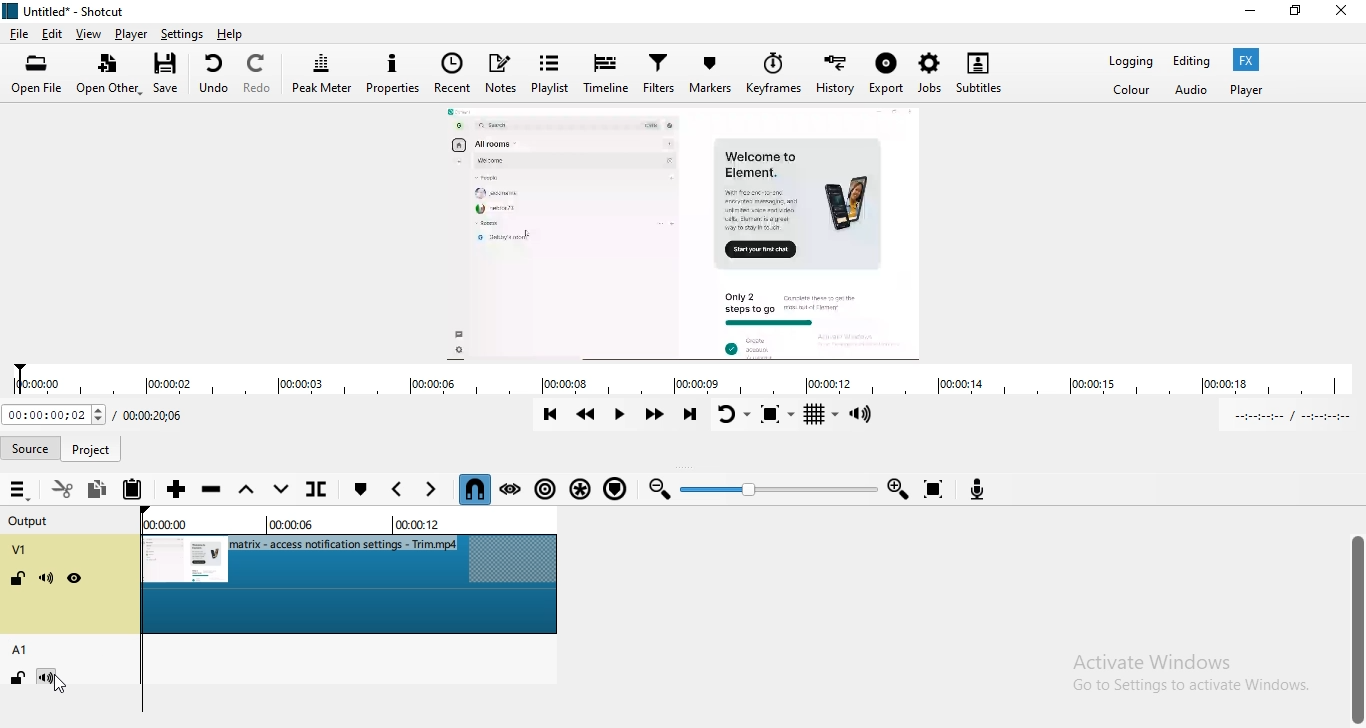 This screenshot has width=1366, height=728. Describe the element at coordinates (20, 489) in the screenshot. I see `Timeline menu` at that location.